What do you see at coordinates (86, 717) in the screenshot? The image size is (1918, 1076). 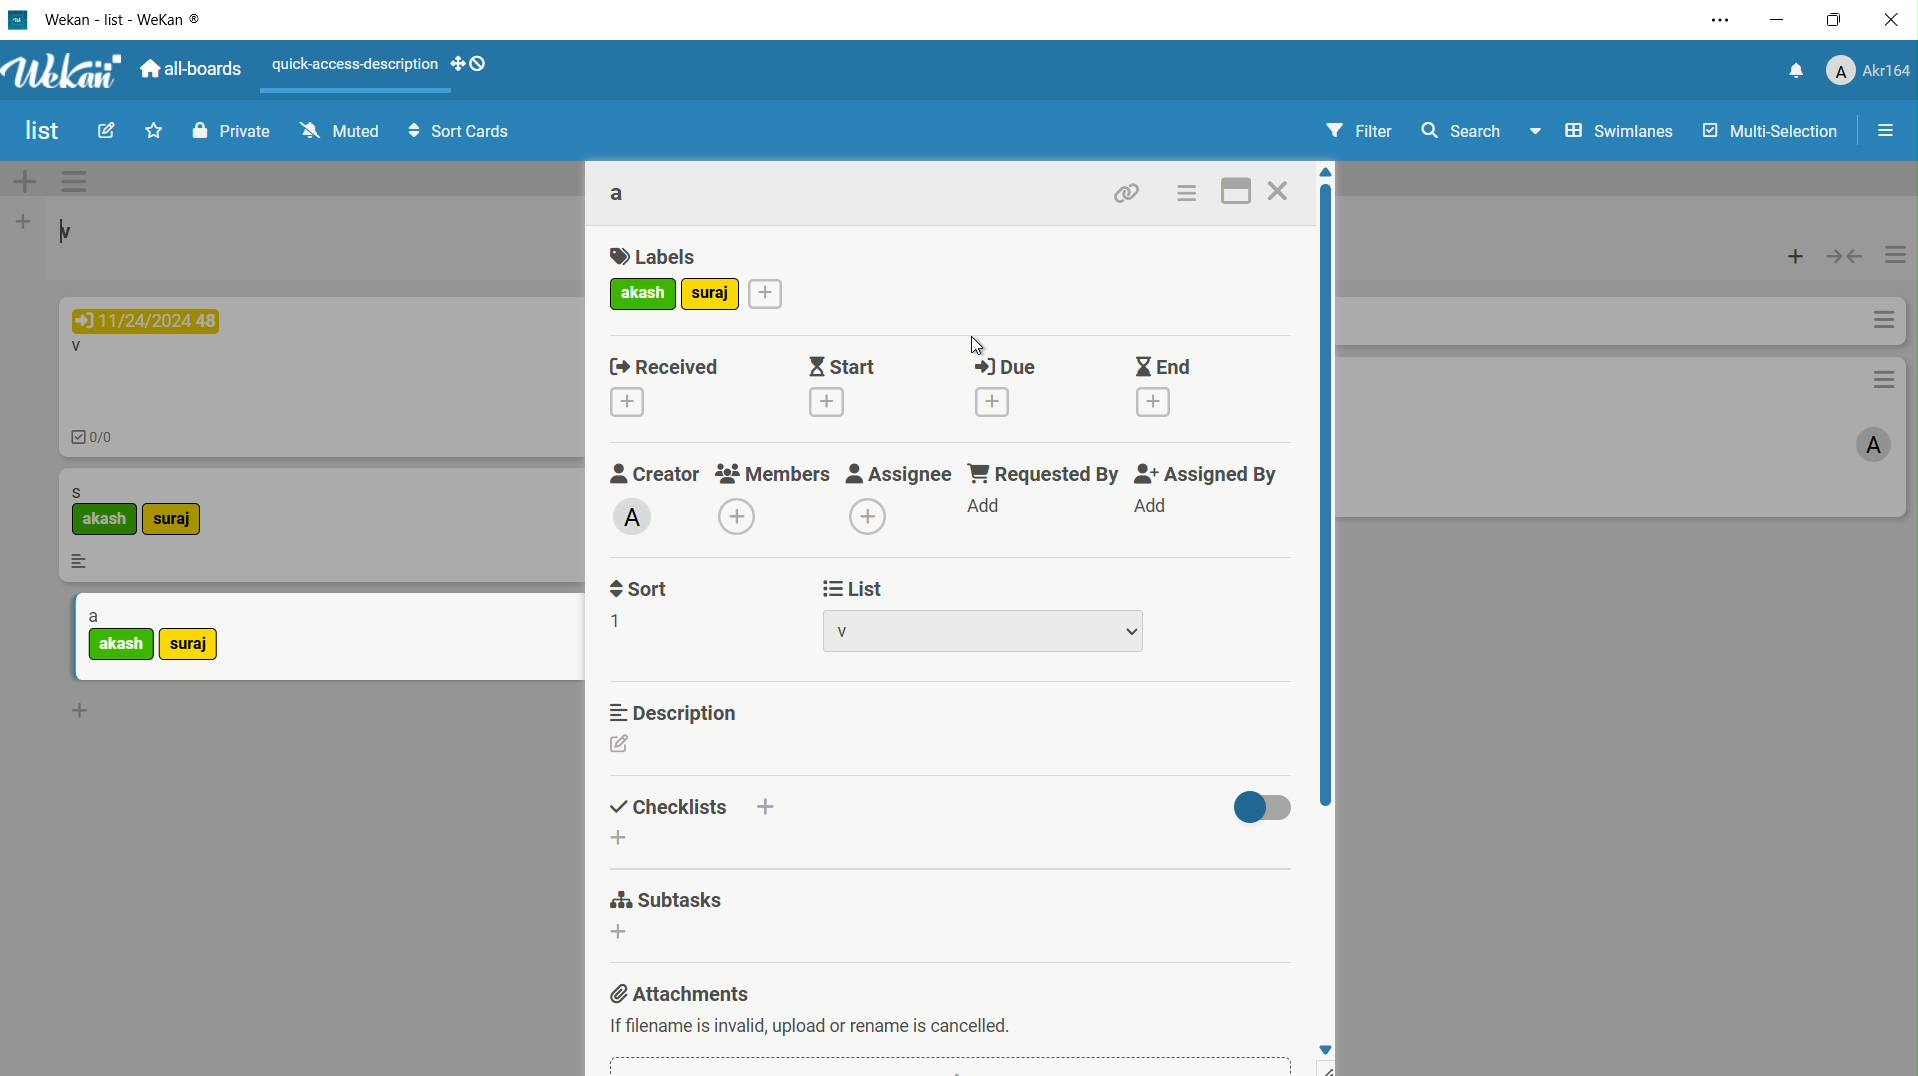 I see `add` at bounding box center [86, 717].